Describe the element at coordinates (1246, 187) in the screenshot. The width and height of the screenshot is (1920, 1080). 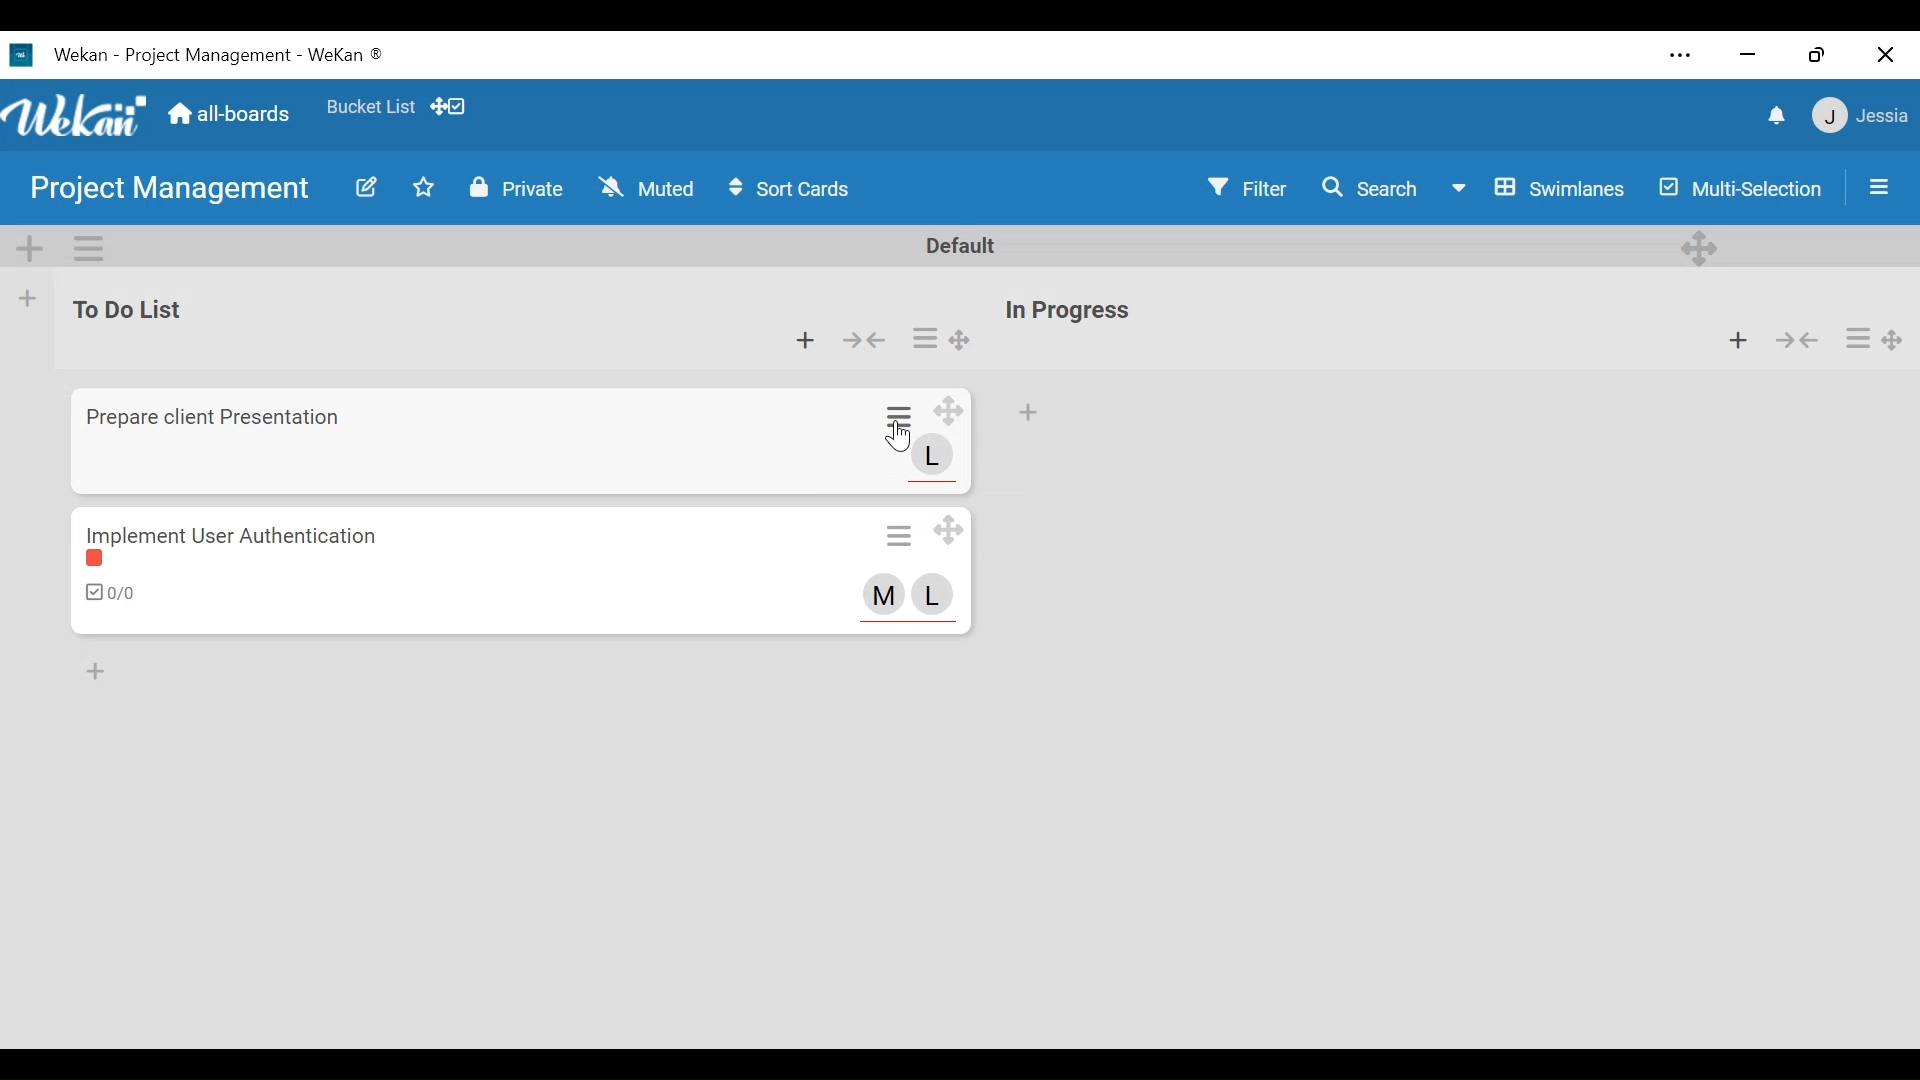
I see `Filter` at that location.